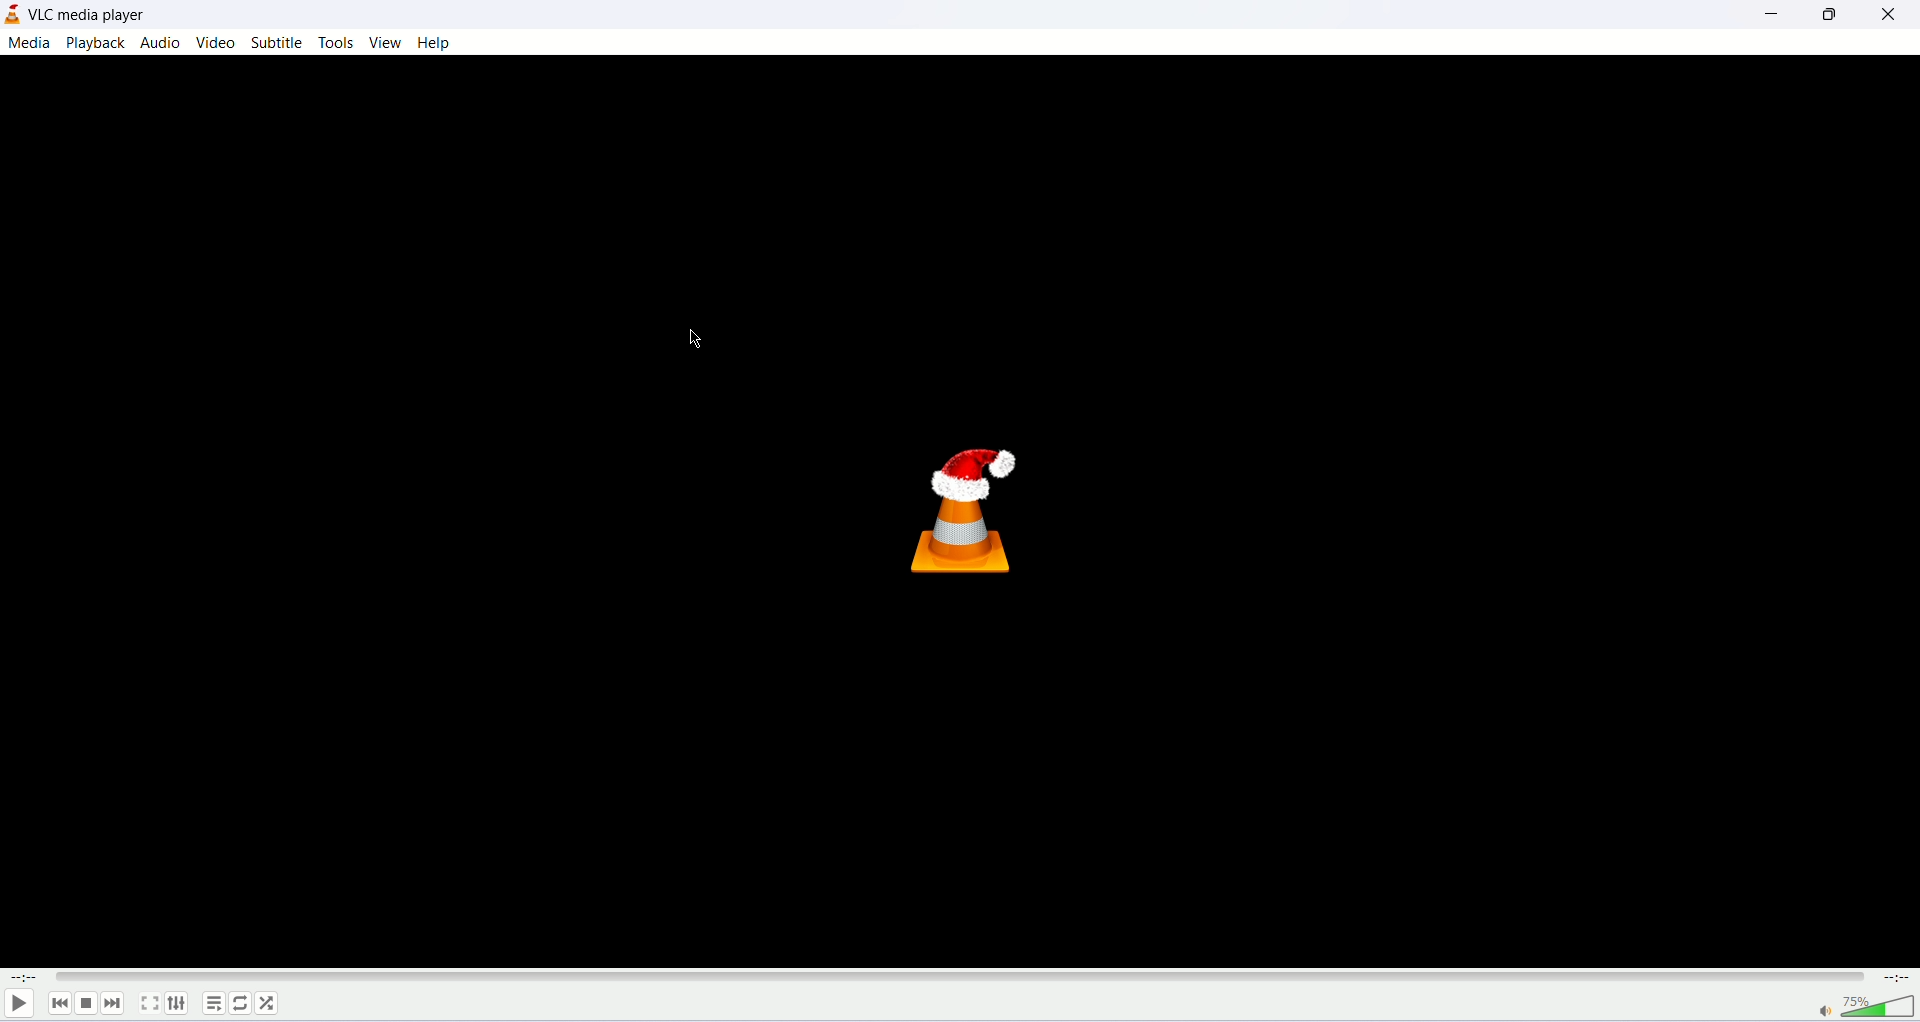  I want to click on media, so click(29, 43).